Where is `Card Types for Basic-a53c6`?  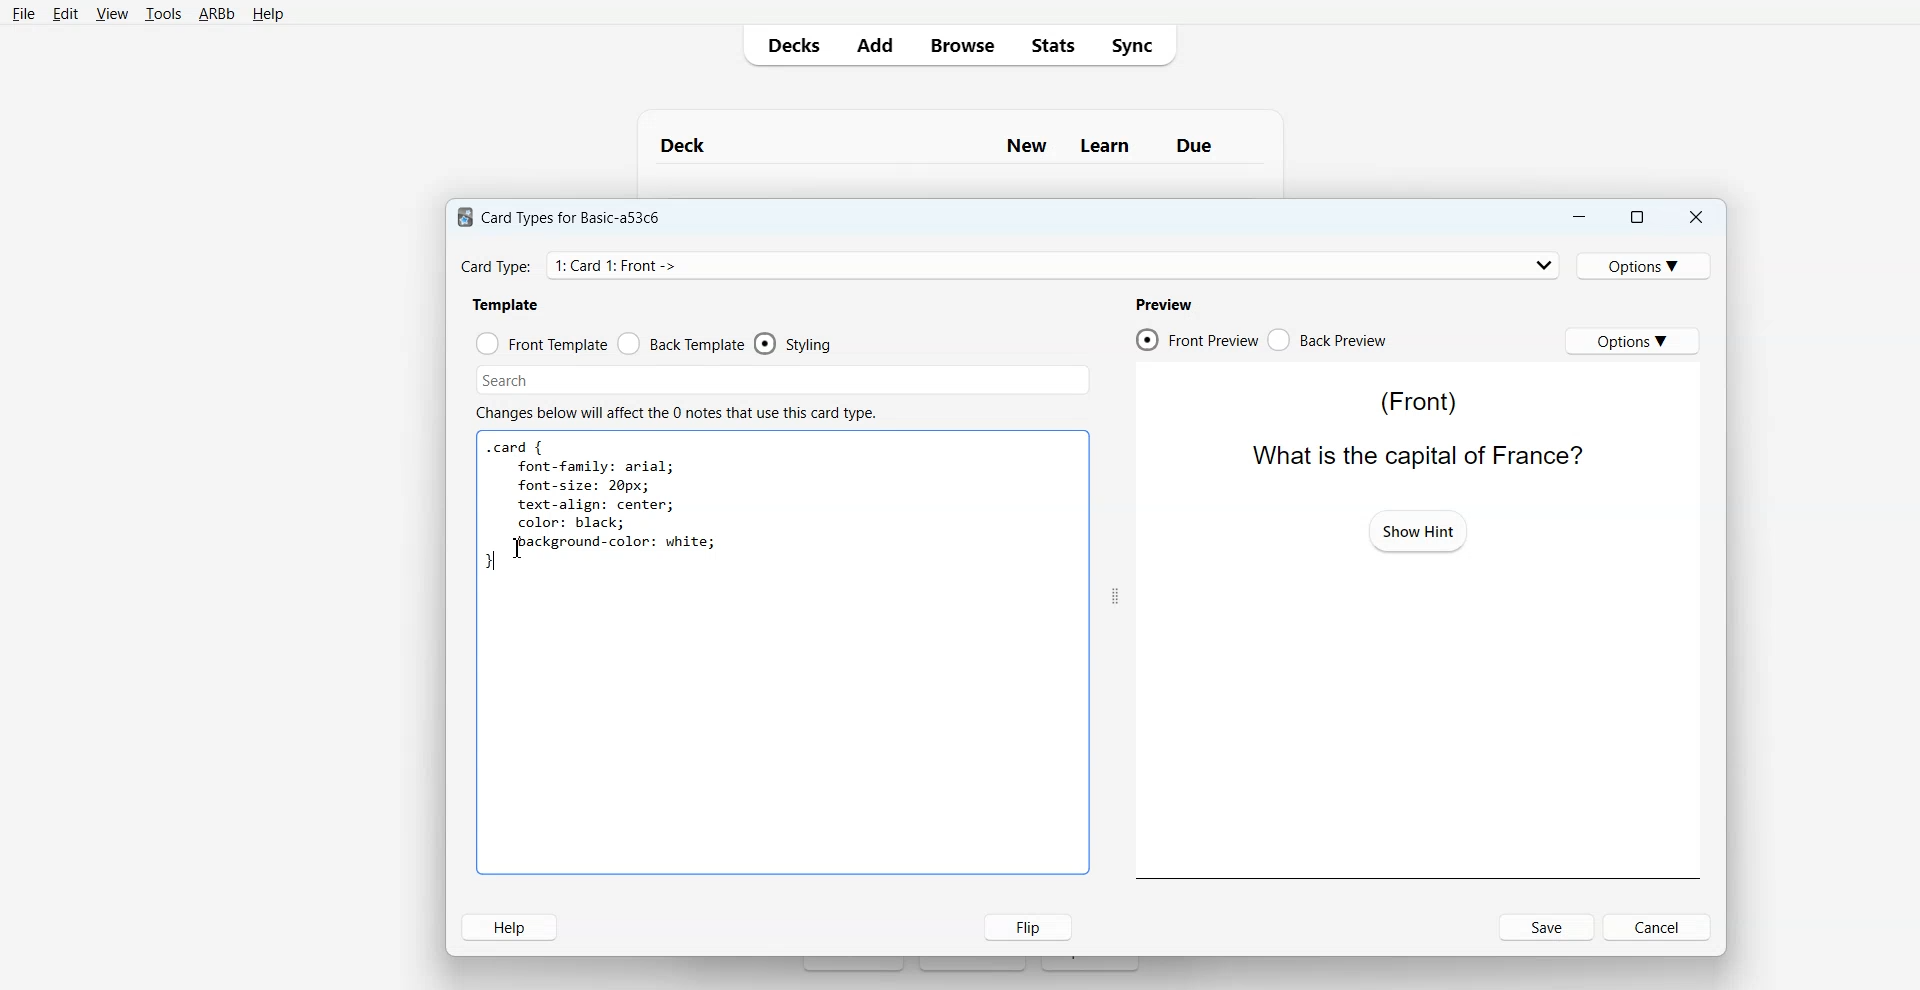
Card Types for Basic-a53c6 is located at coordinates (560, 216).